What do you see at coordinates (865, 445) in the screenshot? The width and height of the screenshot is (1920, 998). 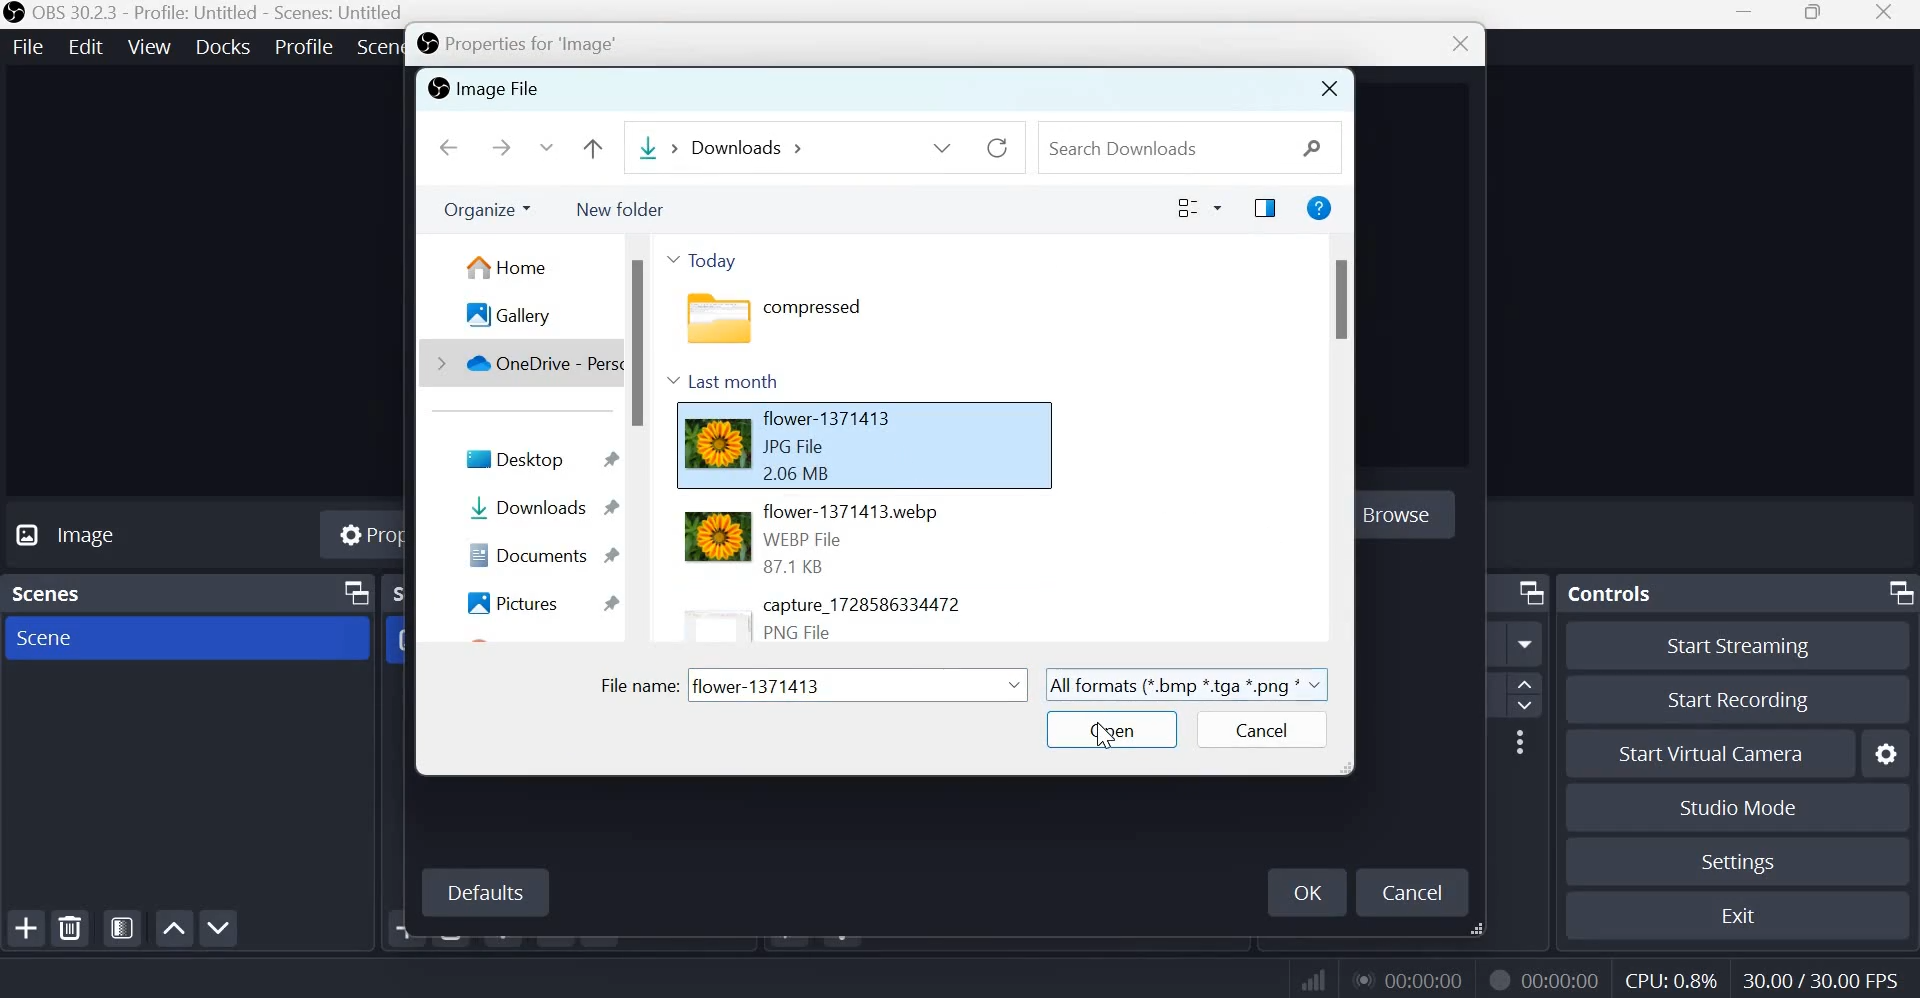 I see `flower-1371413 jpg file 2.06 MB` at bounding box center [865, 445].